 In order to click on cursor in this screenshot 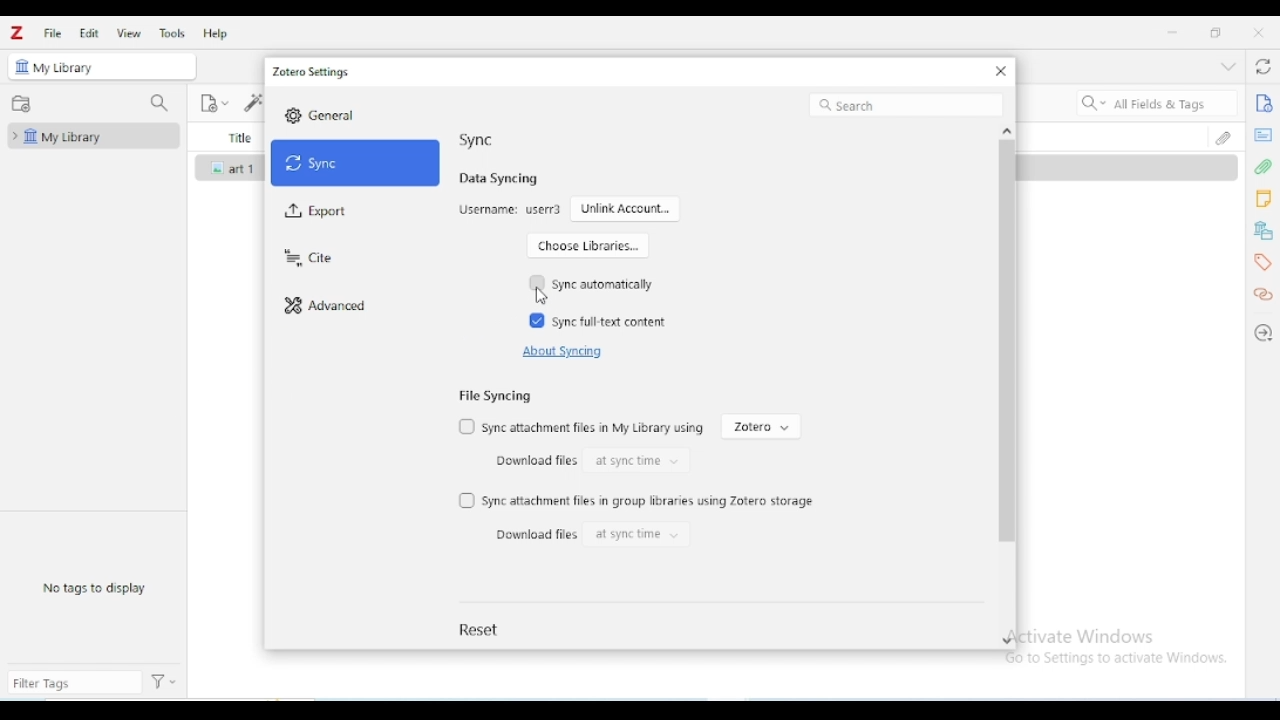, I will do `click(540, 297)`.